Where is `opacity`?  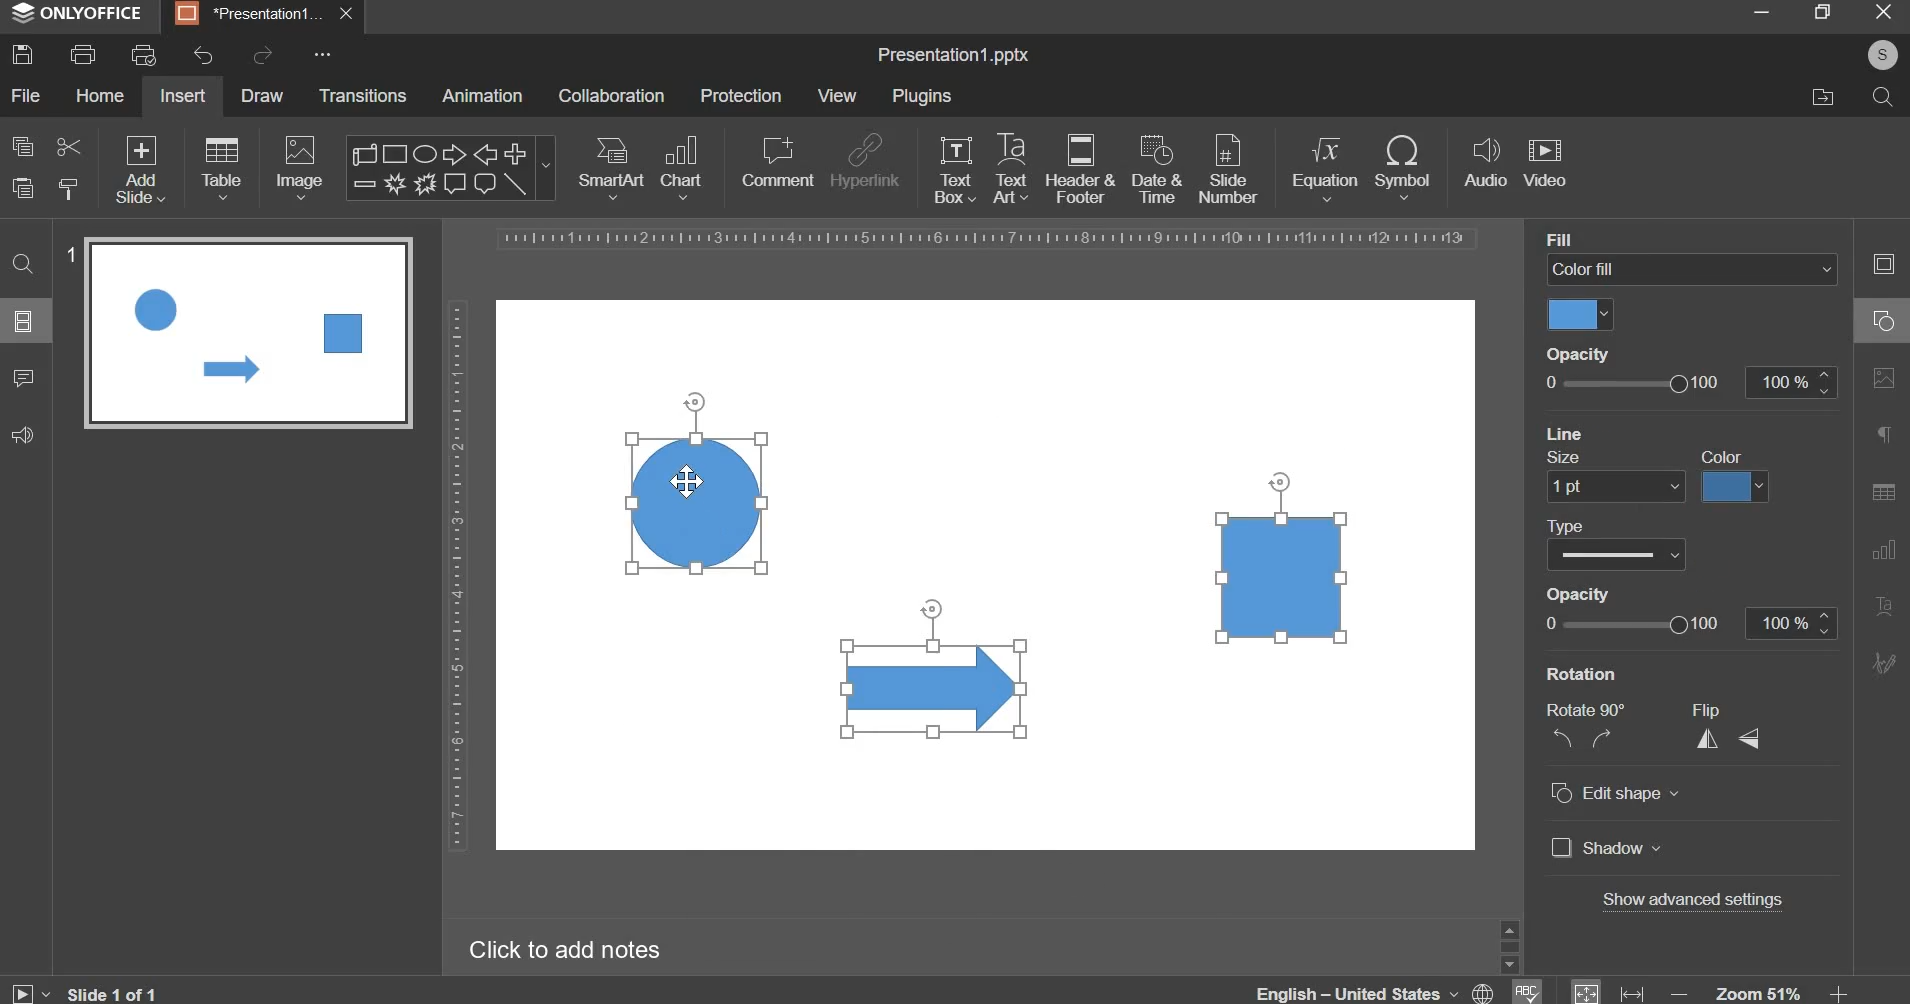
opacity is located at coordinates (1582, 354).